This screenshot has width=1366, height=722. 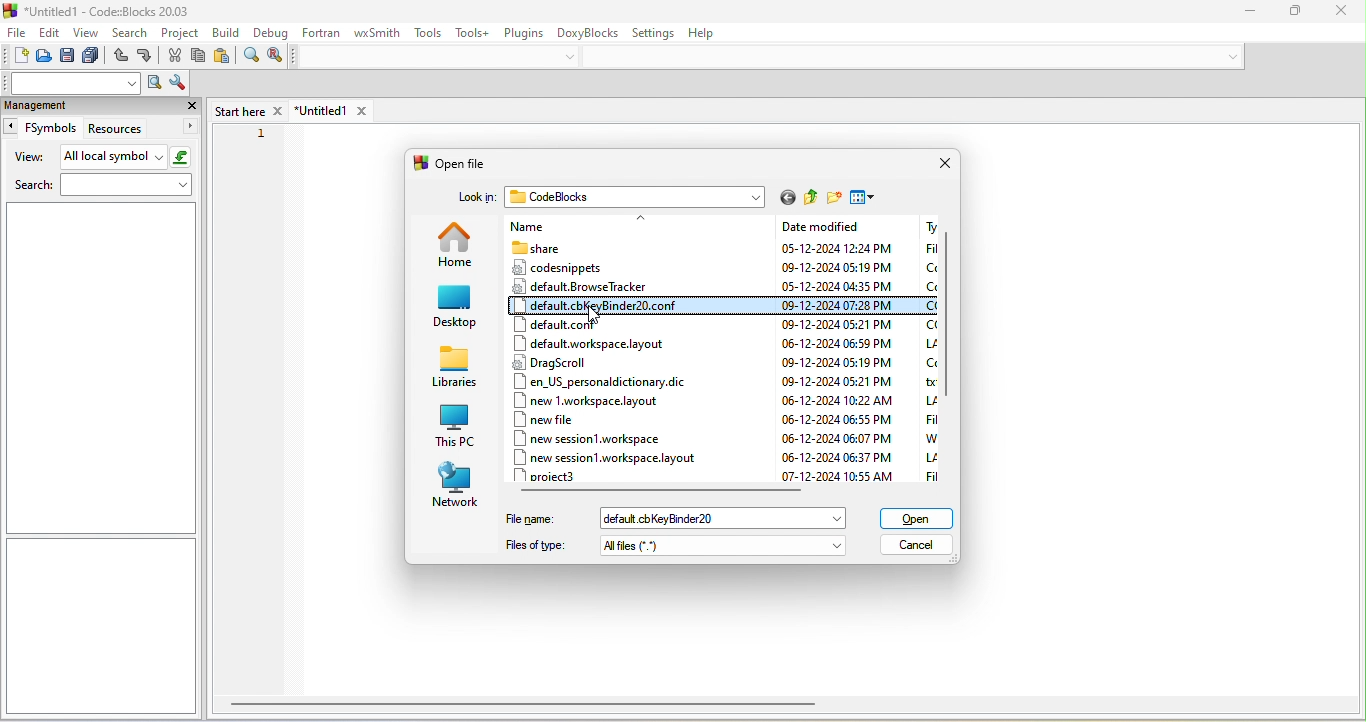 What do you see at coordinates (604, 343) in the screenshot?
I see `default workspace` at bounding box center [604, 343].